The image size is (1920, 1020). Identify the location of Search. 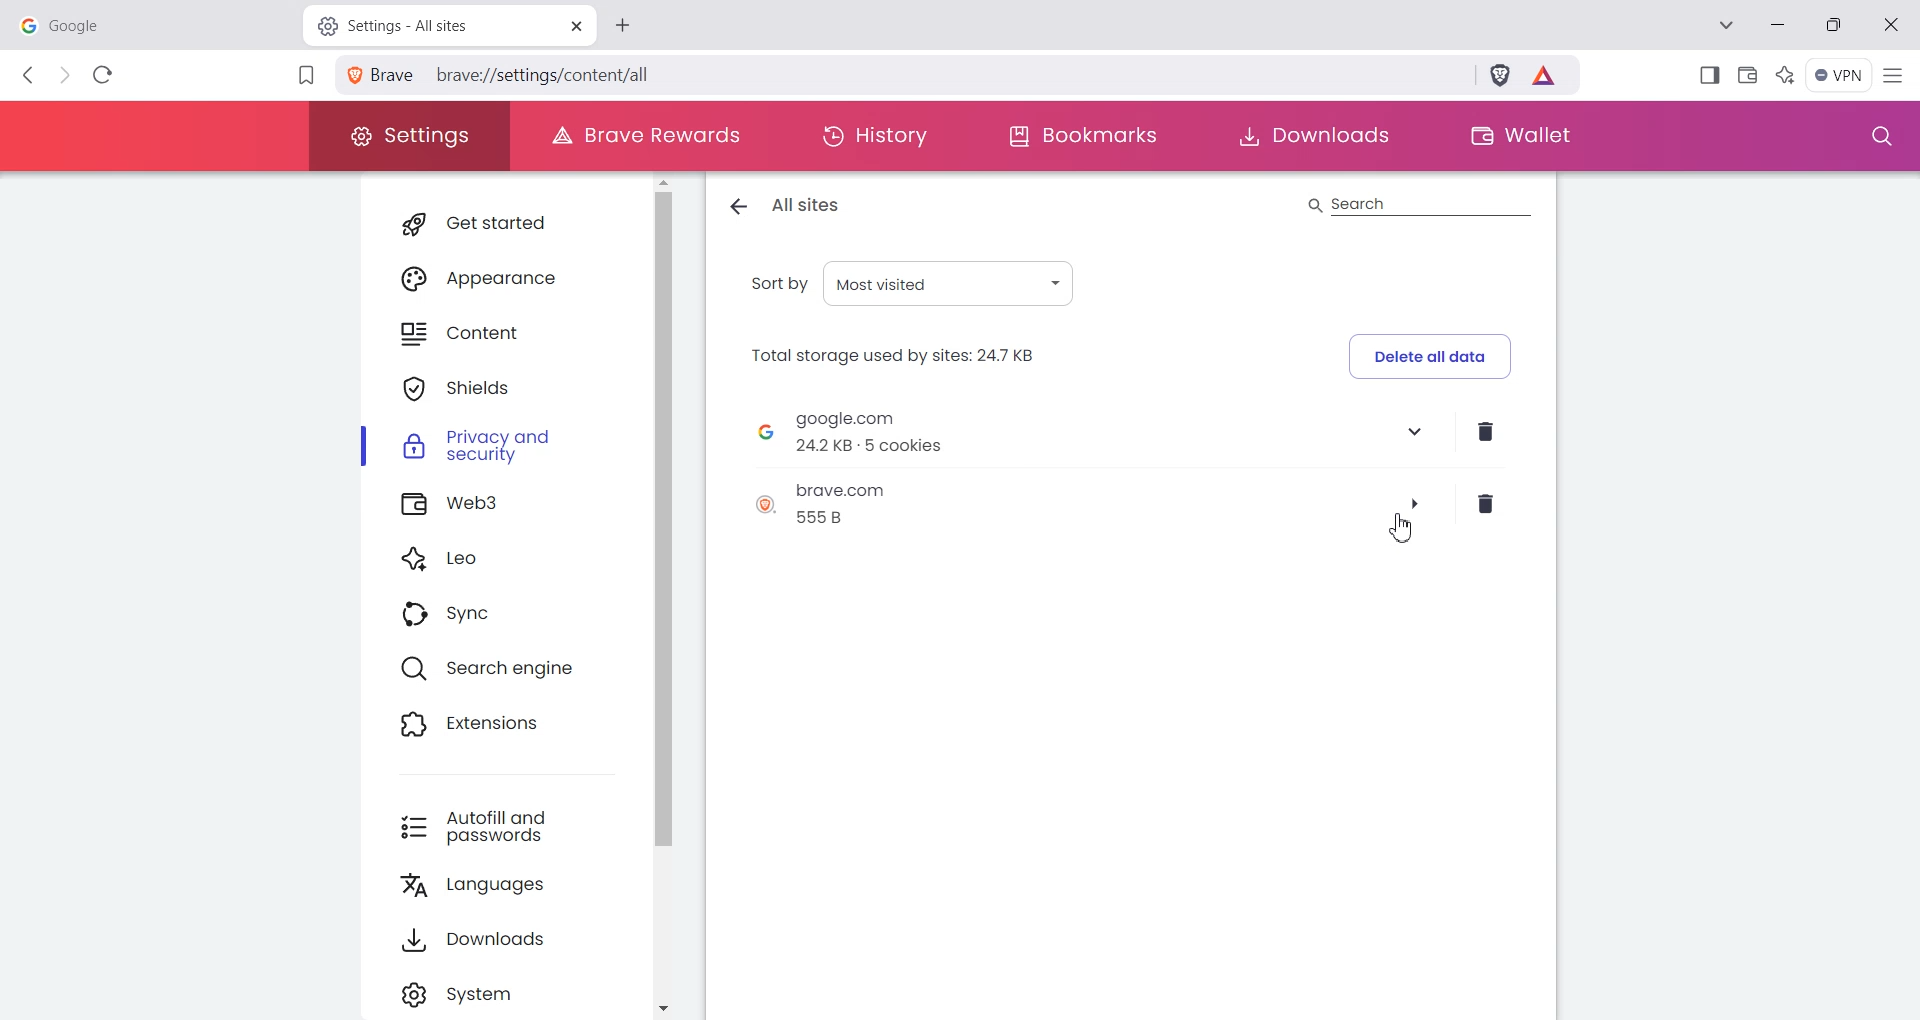
(1420, 206).